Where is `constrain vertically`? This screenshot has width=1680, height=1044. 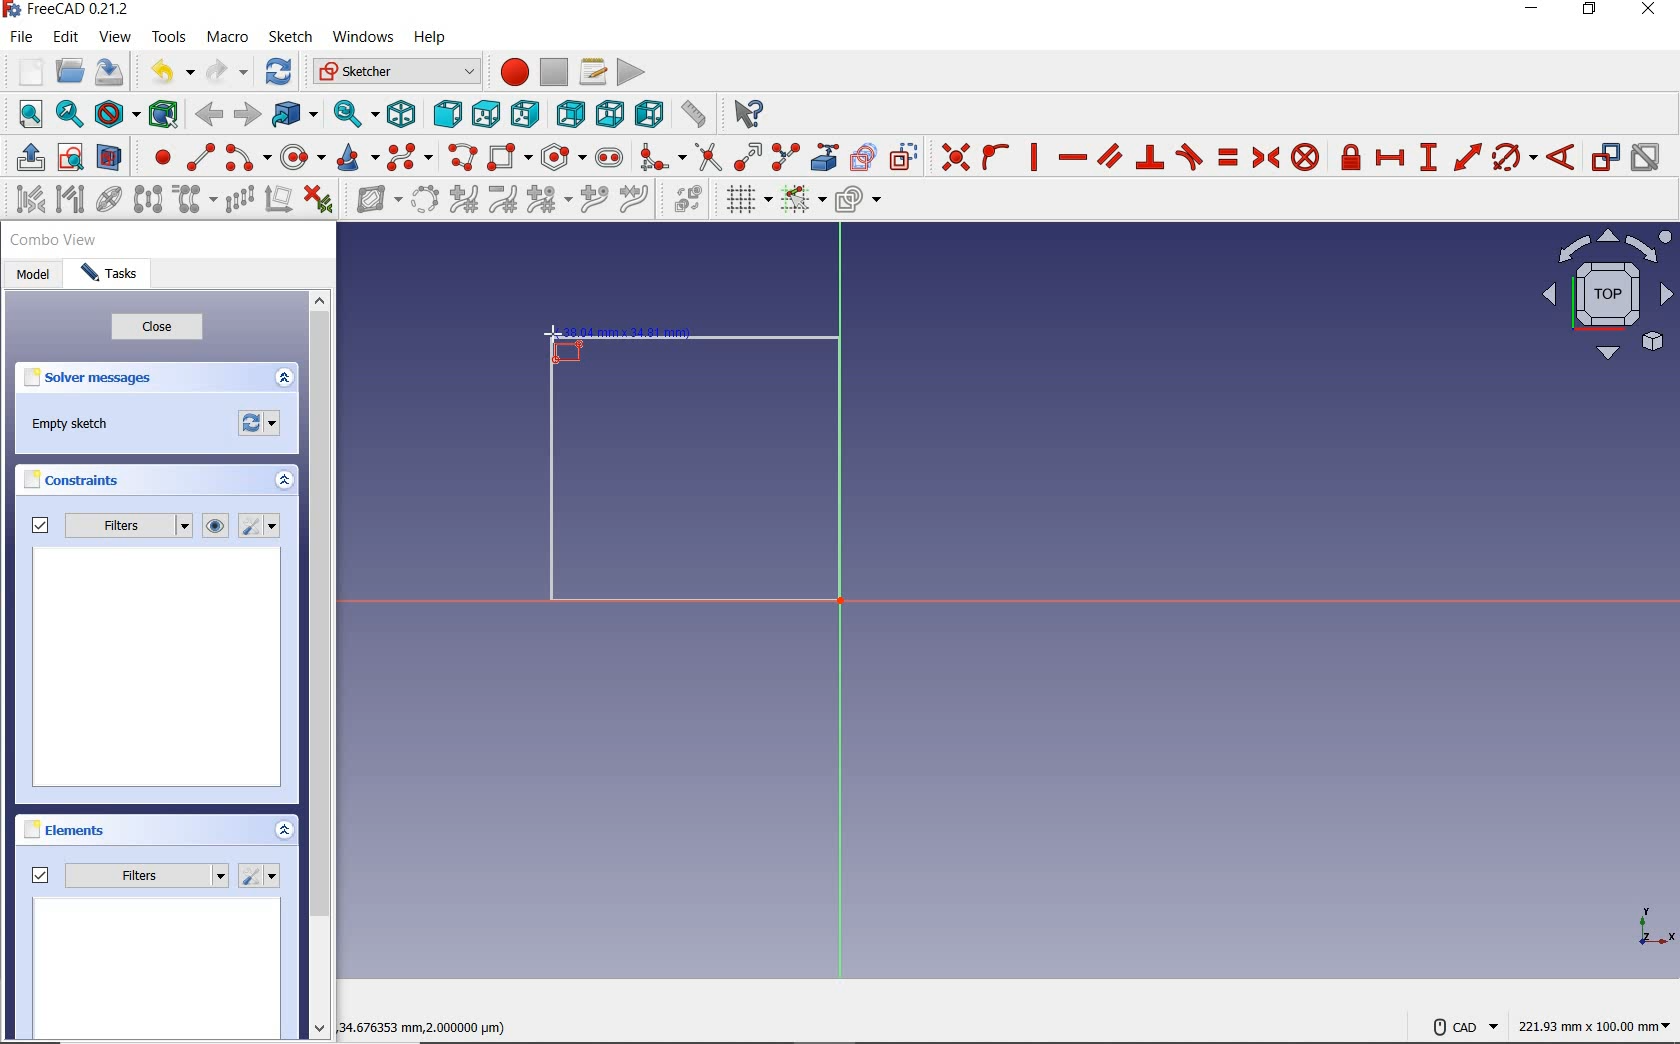 constrain vertically is located at coordinates (1036, 160).